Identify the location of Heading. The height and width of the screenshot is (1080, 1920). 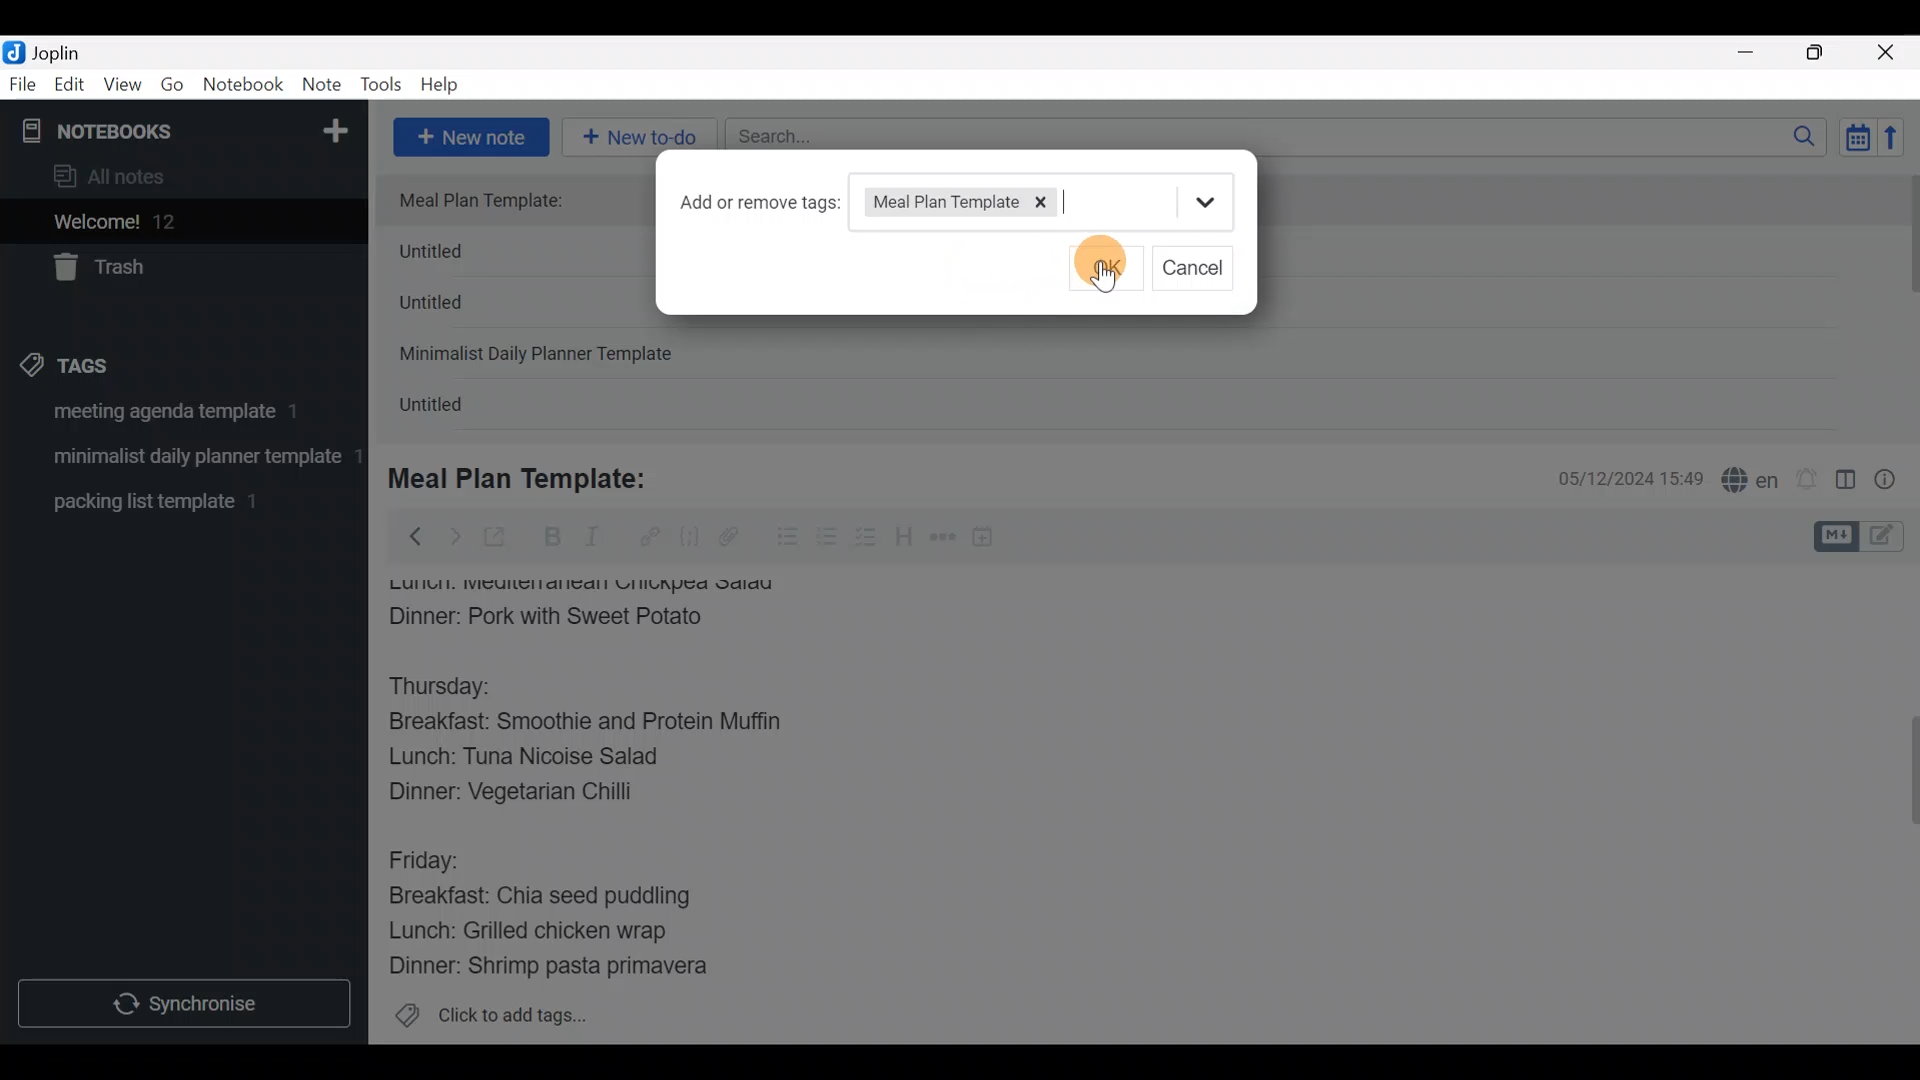
(905, 540).